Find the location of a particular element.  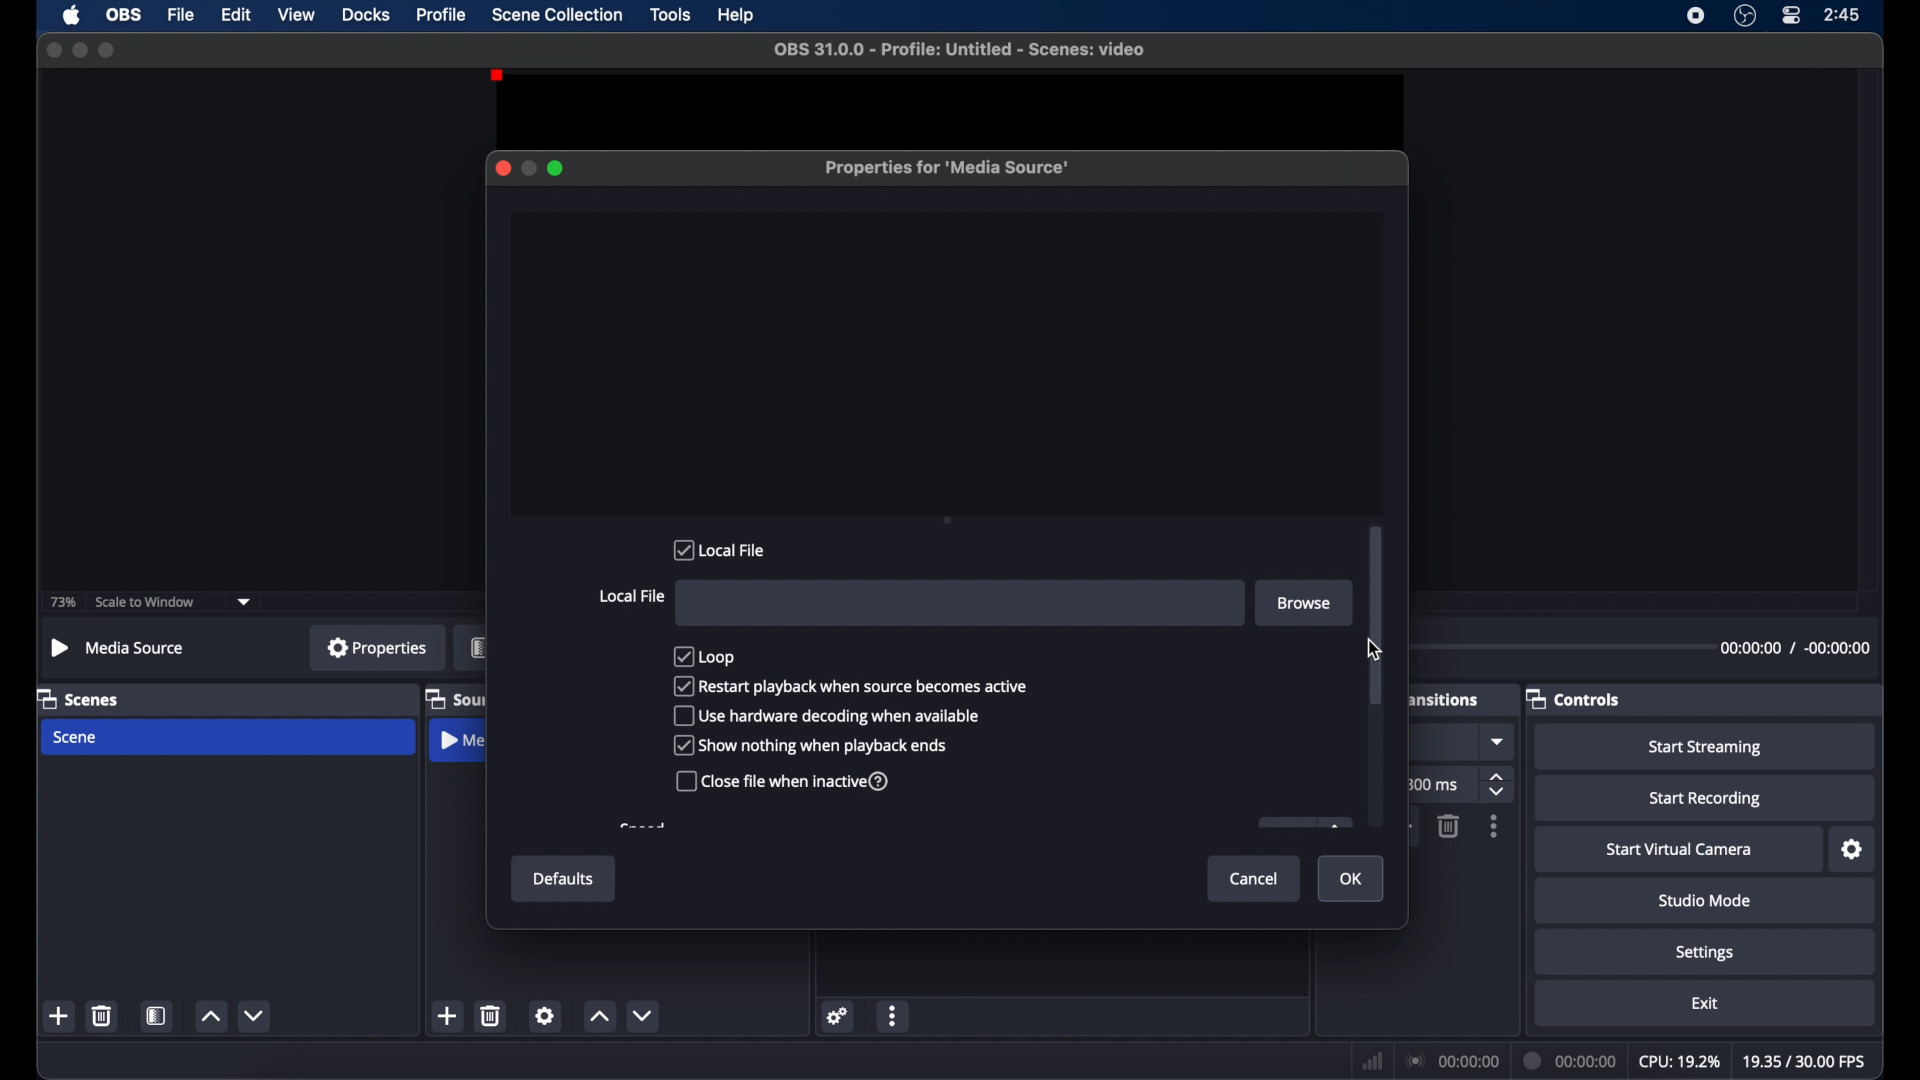

File input is located at coordinates (961, 603).